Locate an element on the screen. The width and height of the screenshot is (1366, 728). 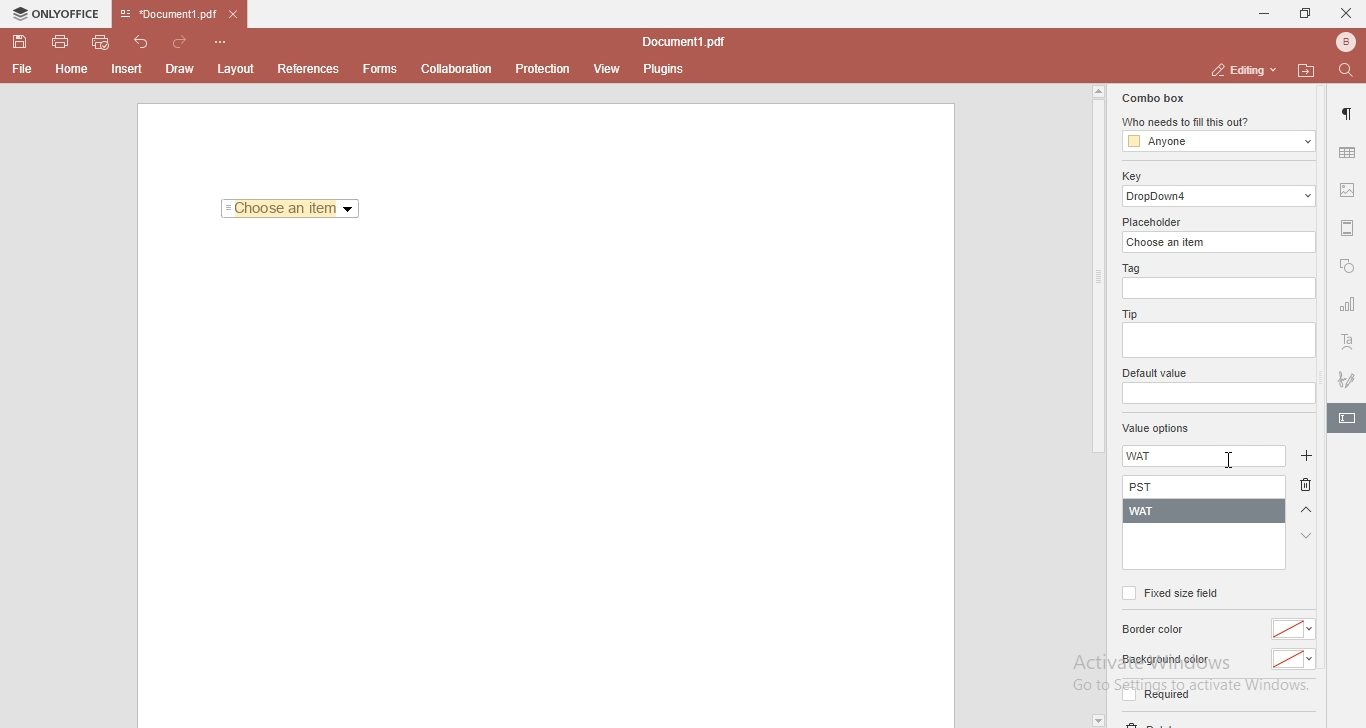
empty box is located at coordinates (1221, 289).